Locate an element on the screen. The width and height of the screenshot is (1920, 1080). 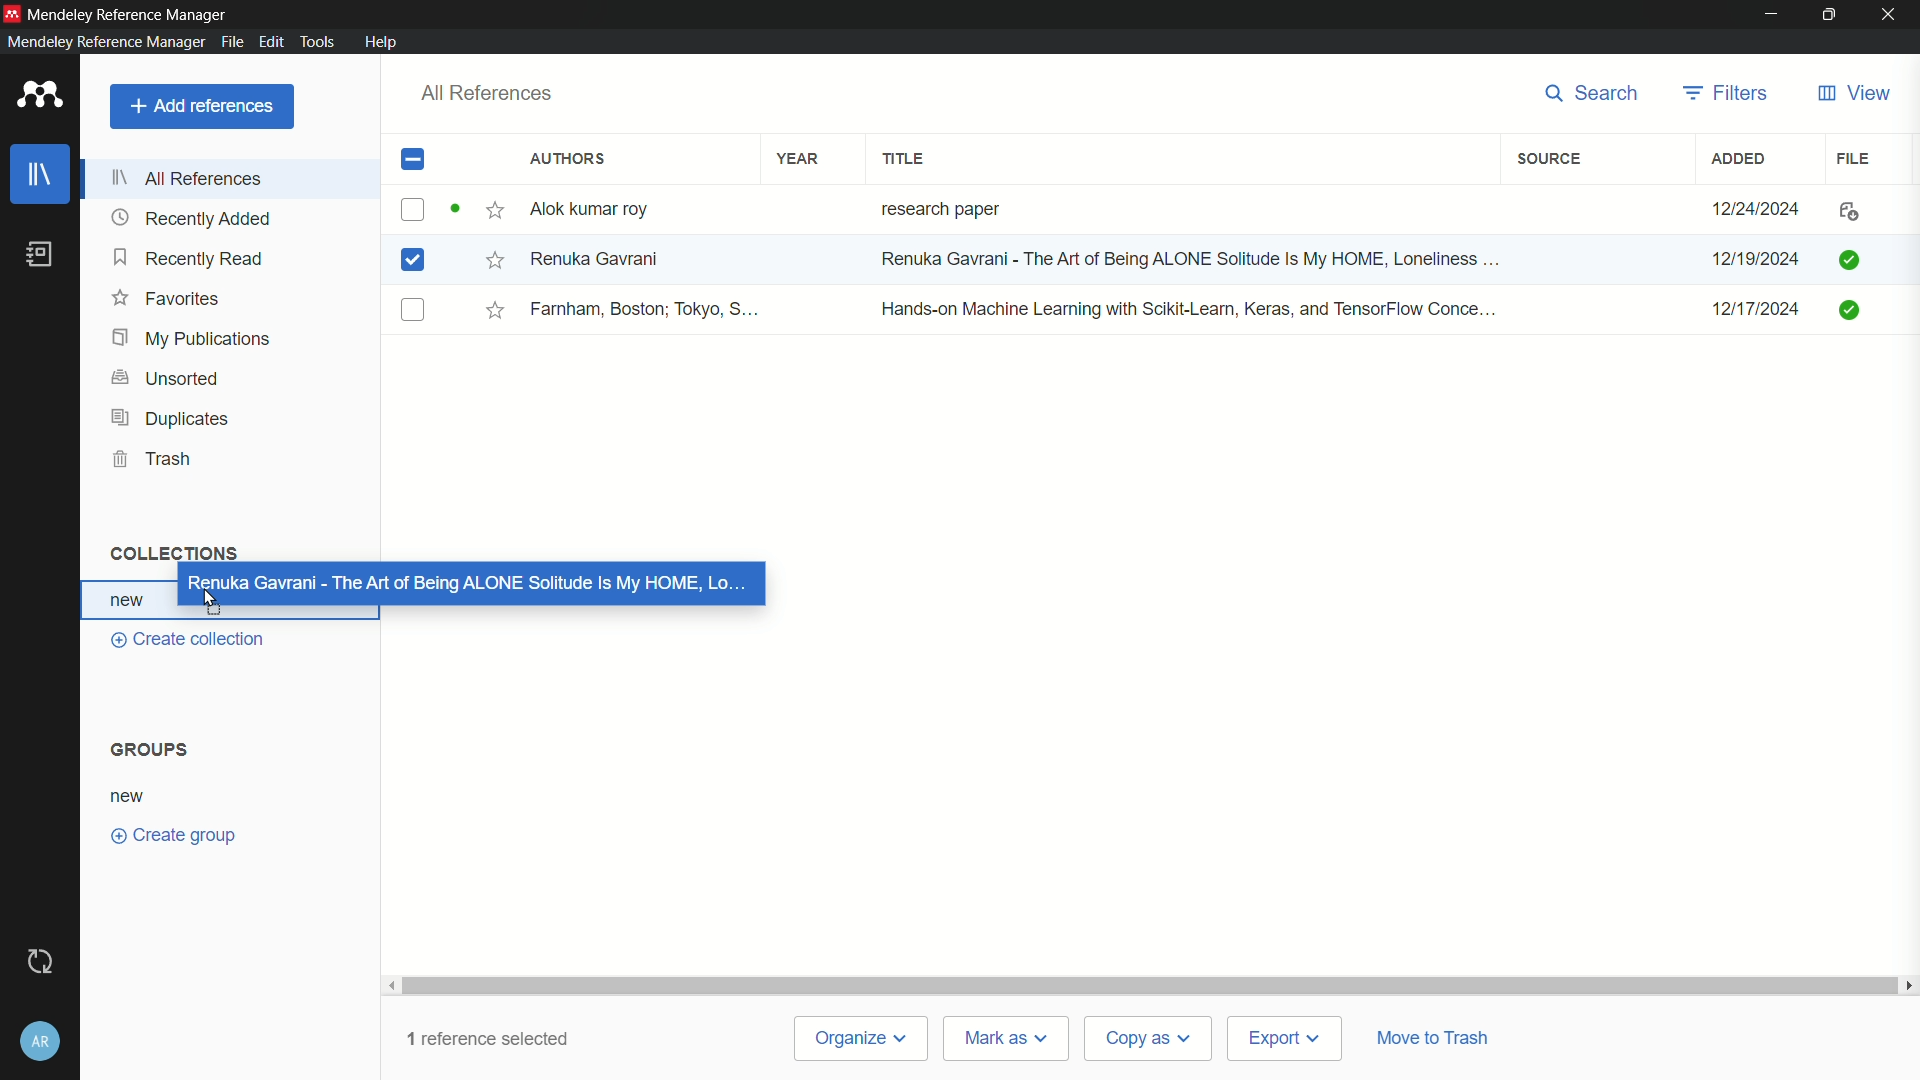
File added is located at coordinates (1846, 310).